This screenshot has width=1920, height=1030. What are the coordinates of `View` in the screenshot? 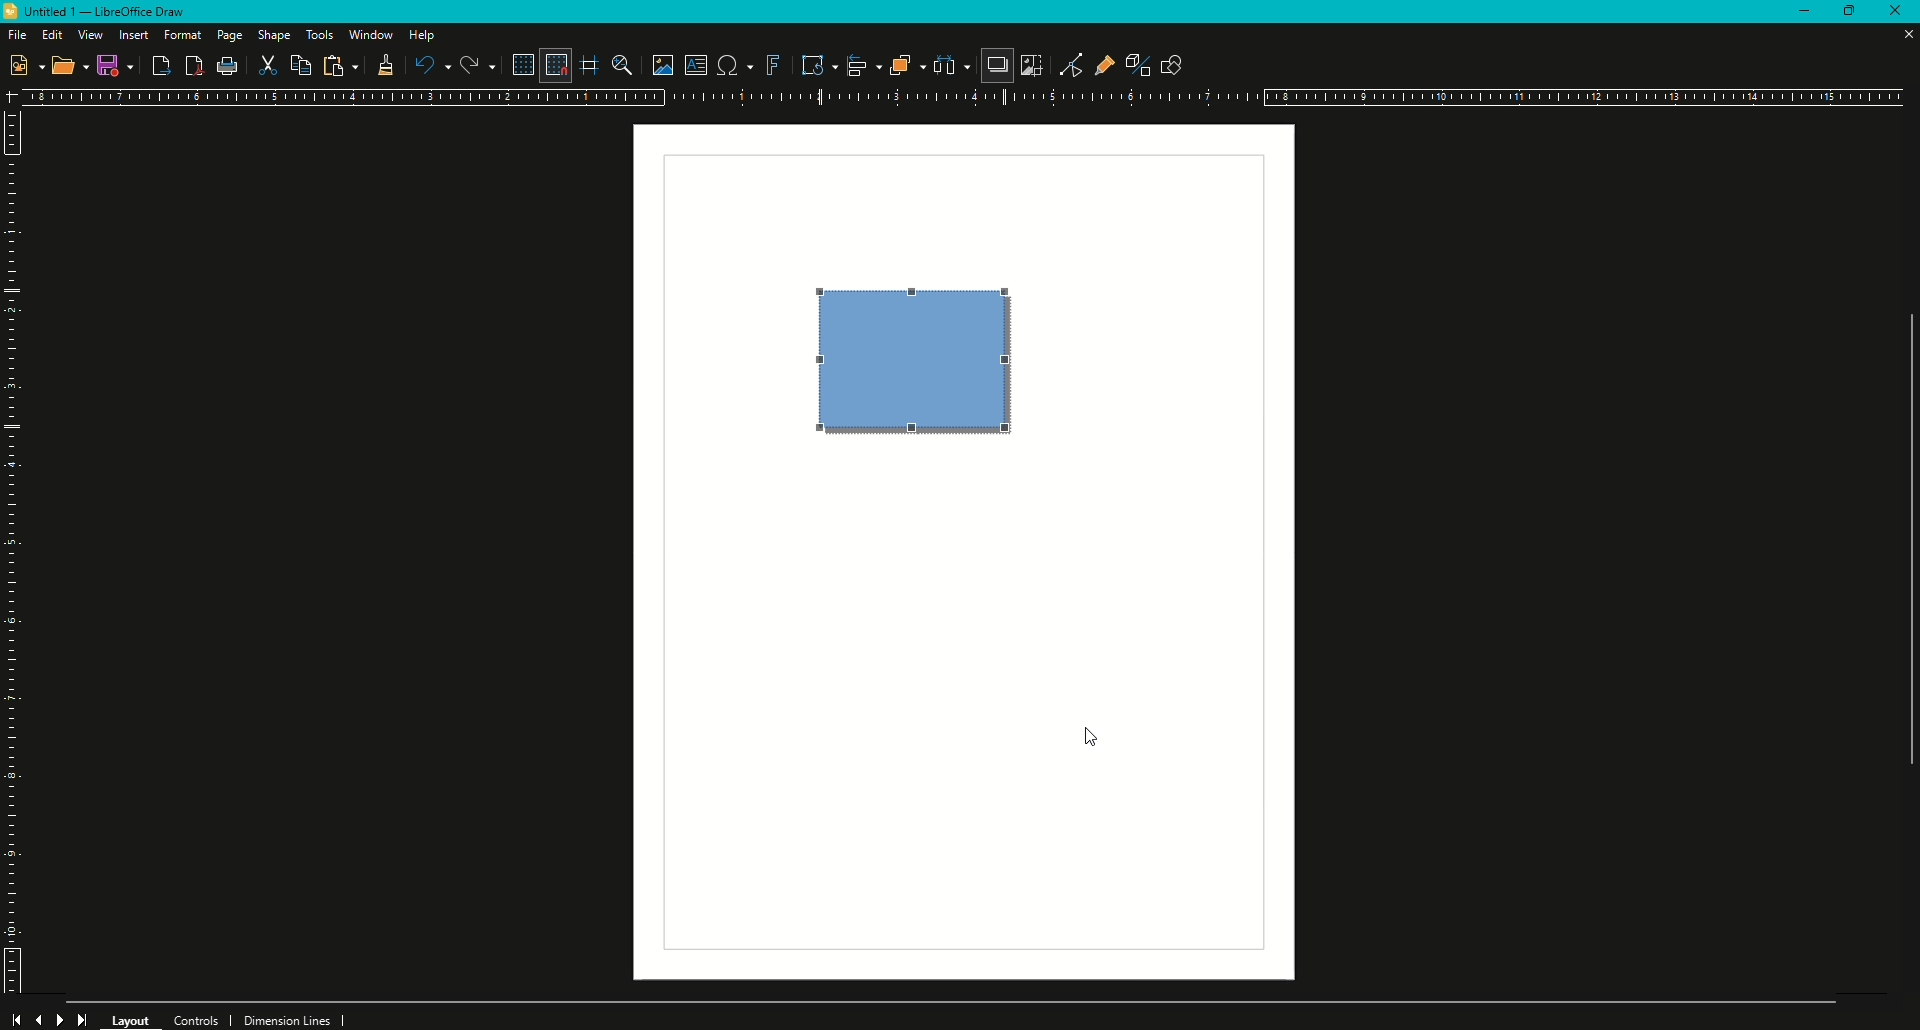 It's located at (90, 35).